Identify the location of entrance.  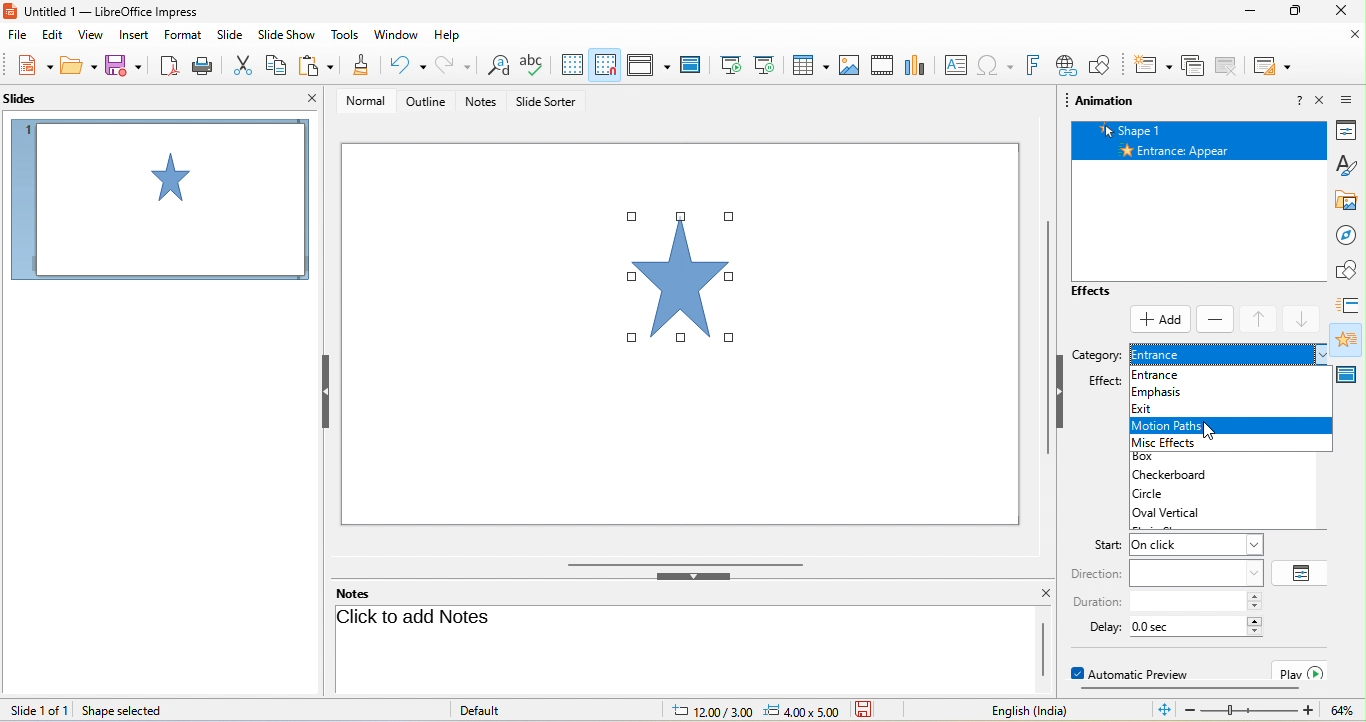
(1205, 373).